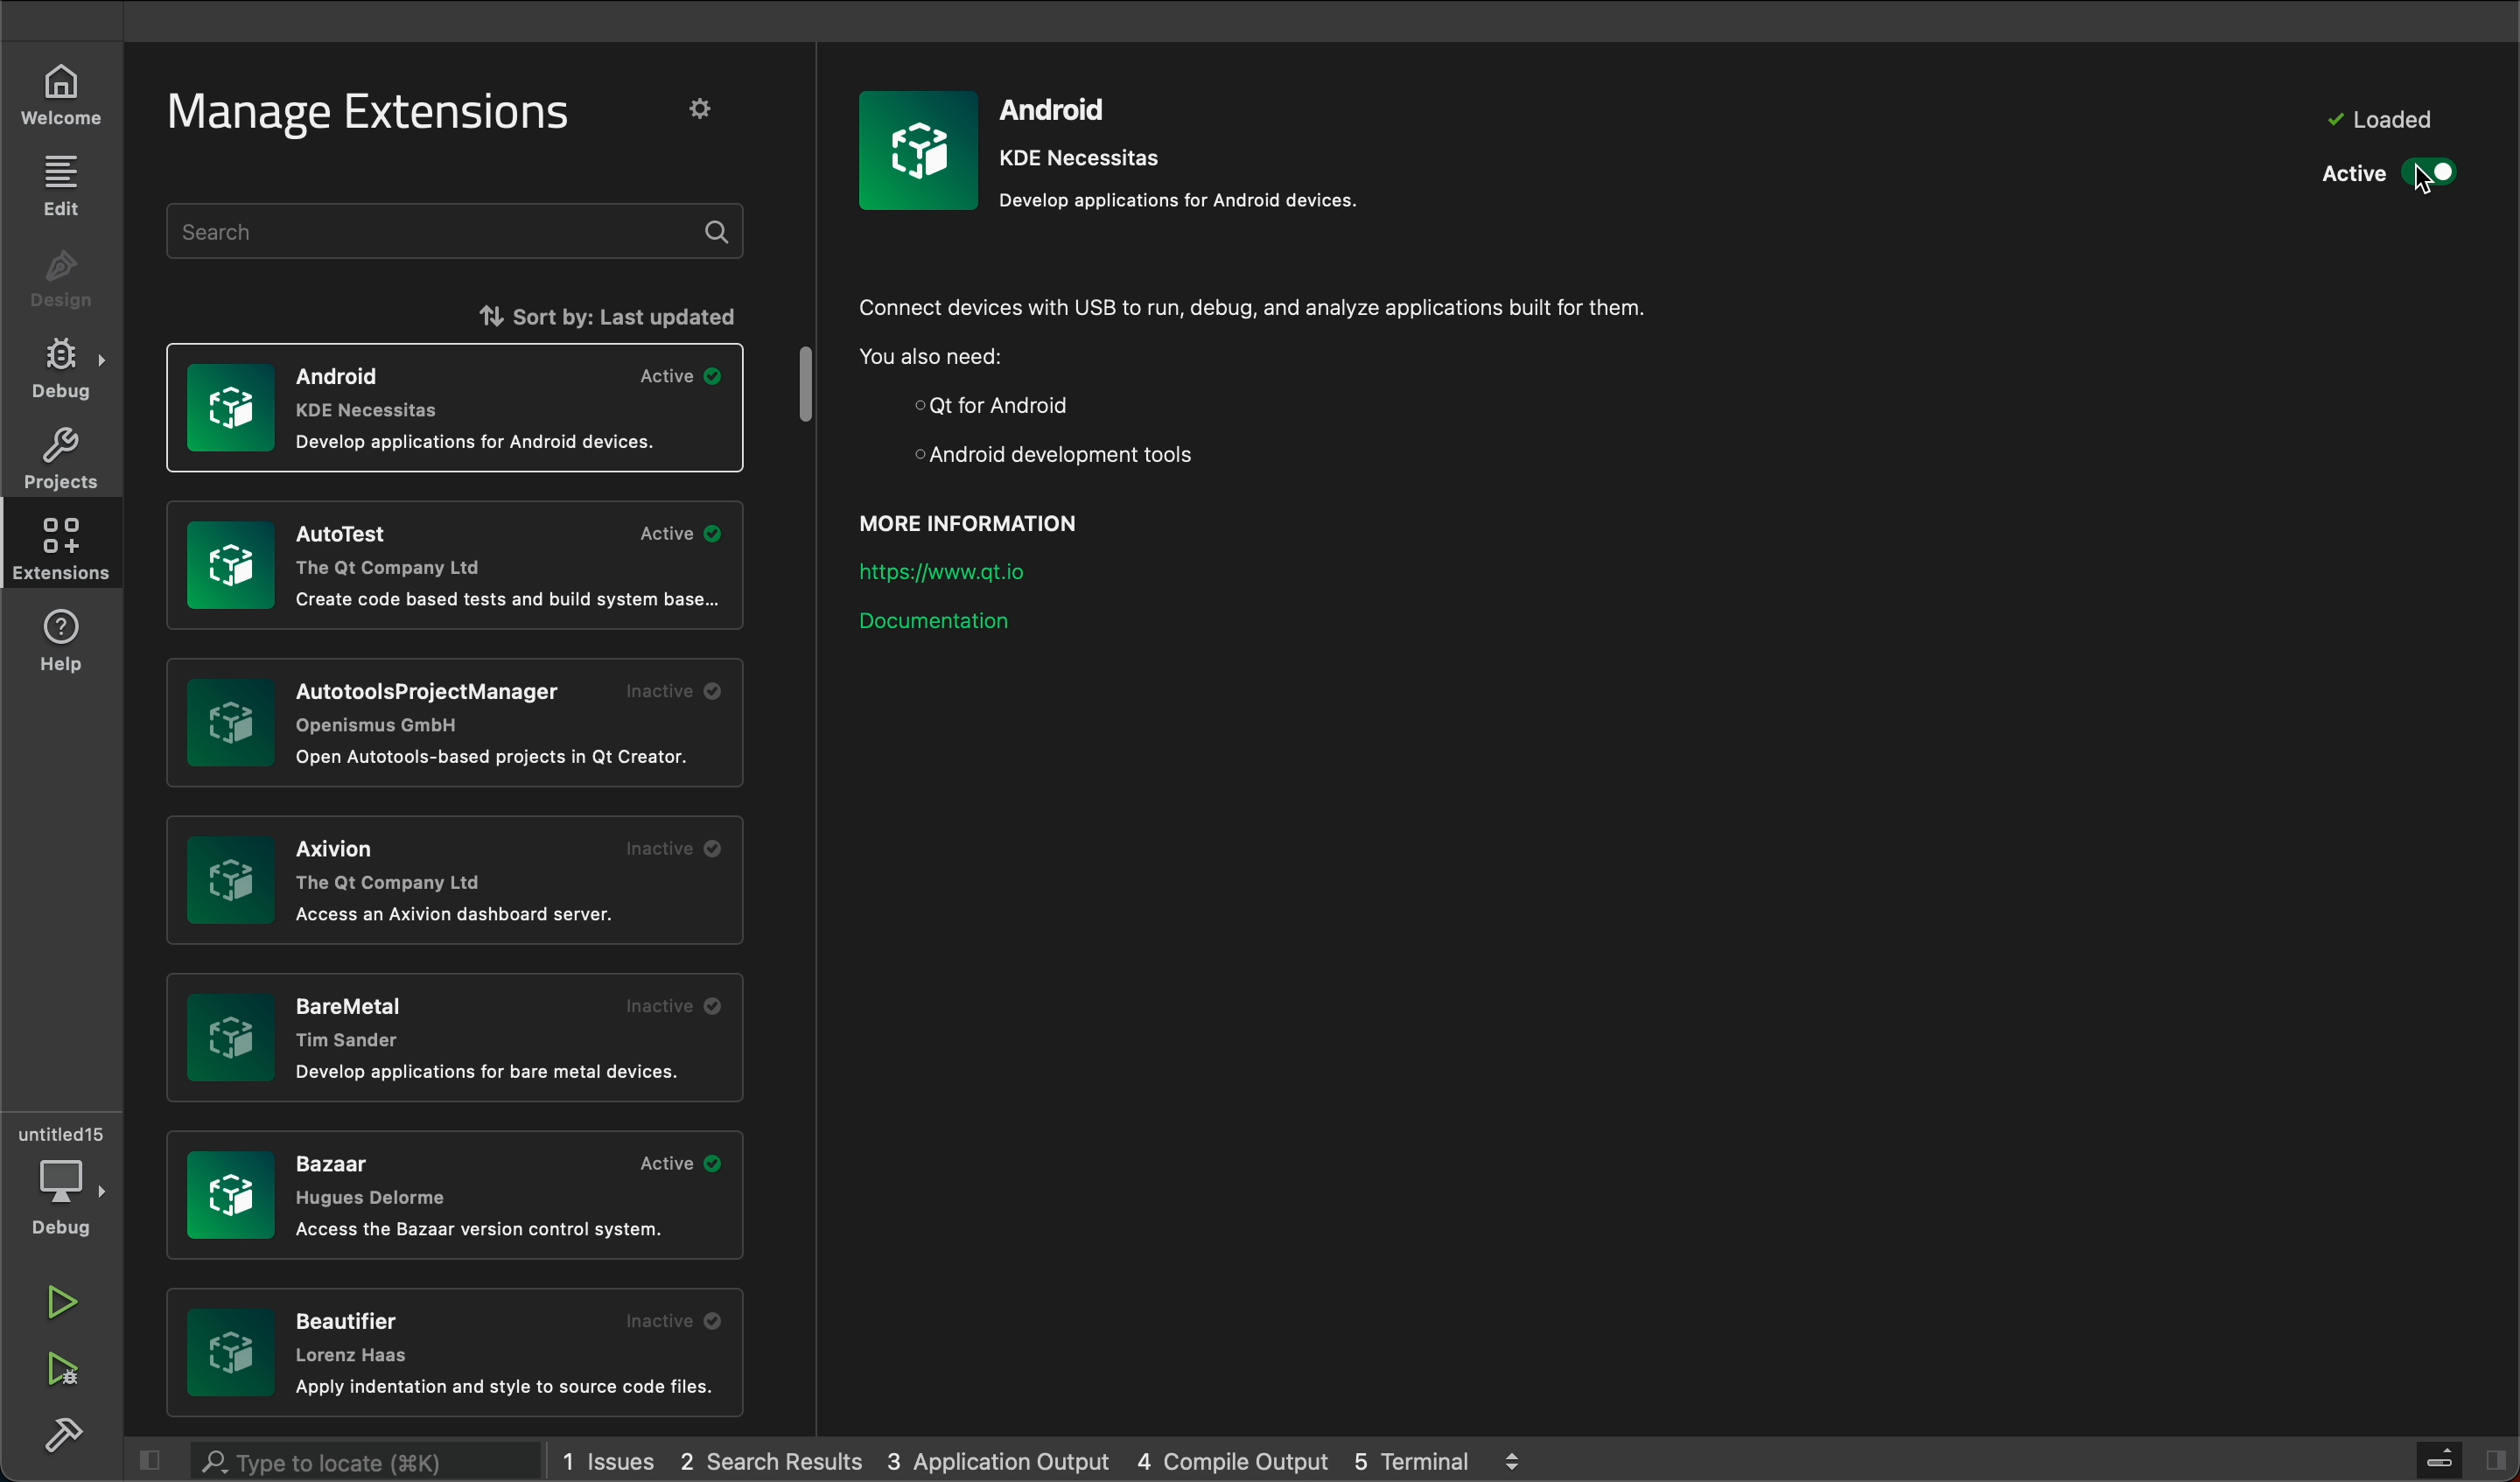  What do you see at coordinates (63, 1178) in the screenshot?
I see `debugger` at bounding box center [63, 1178].